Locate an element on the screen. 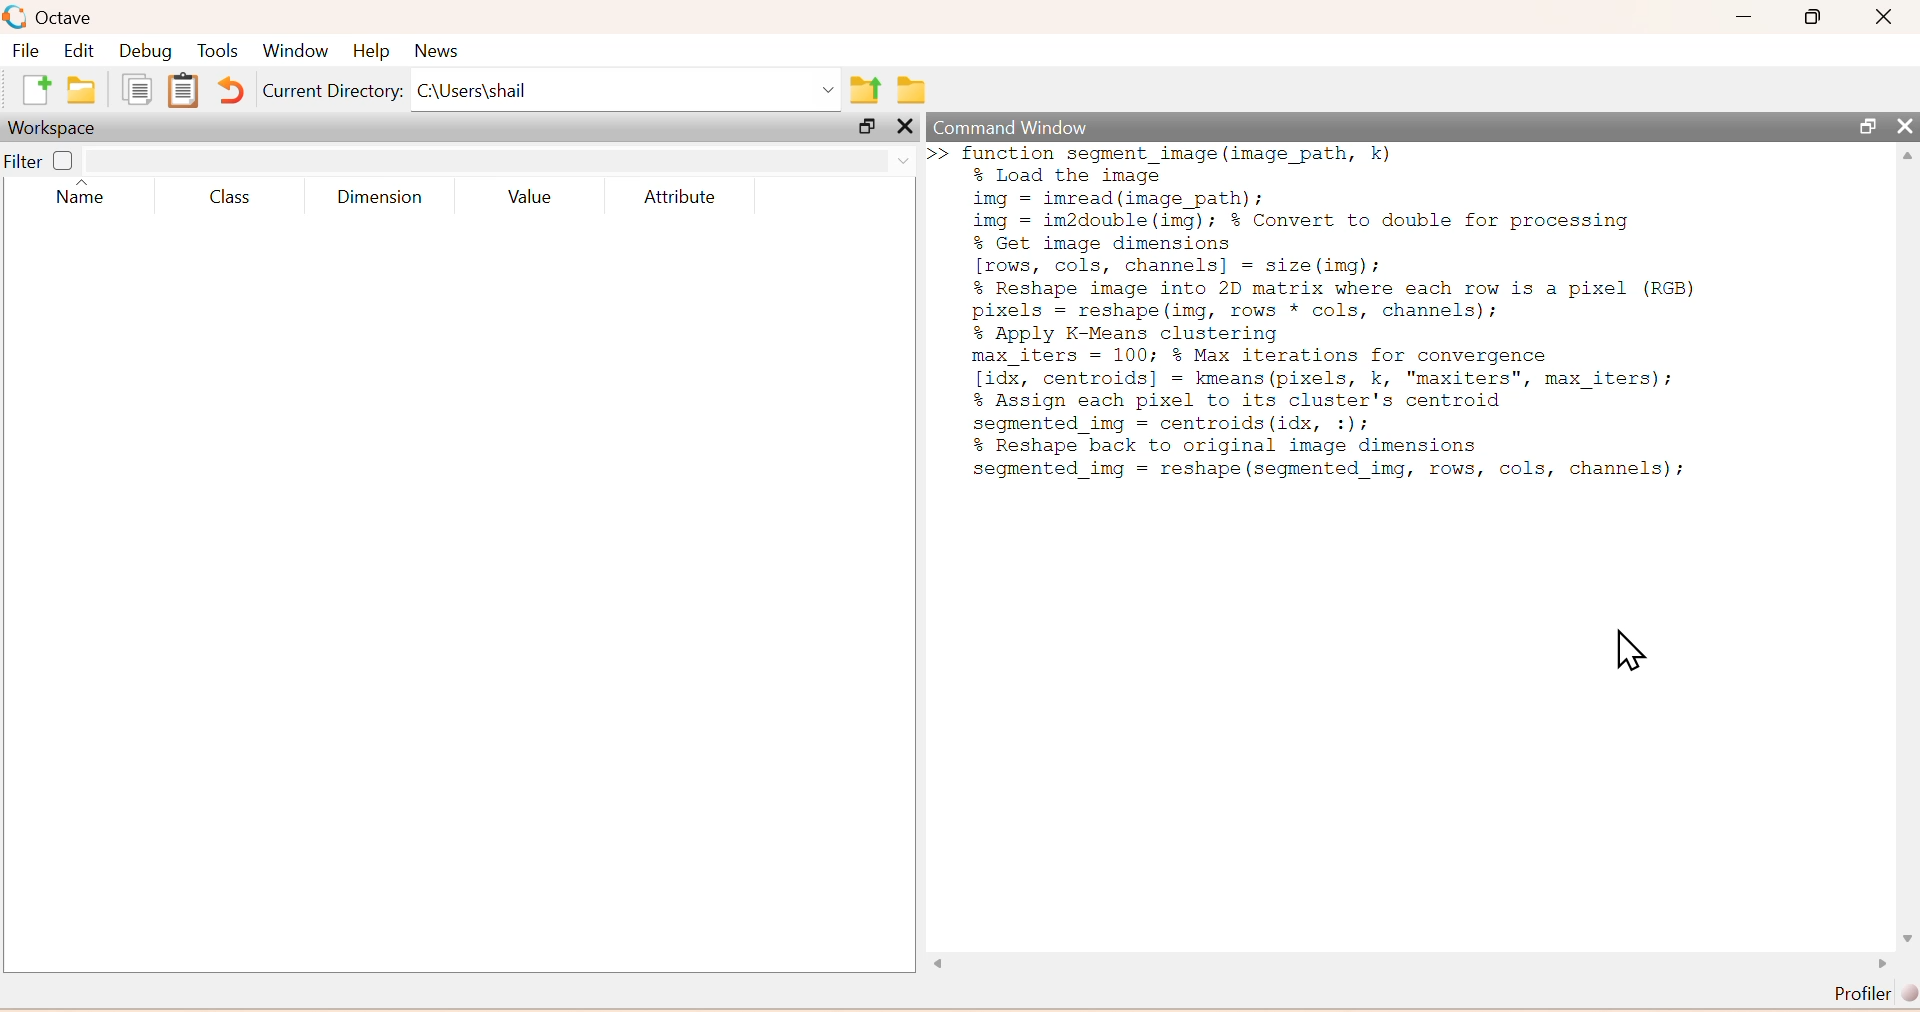 This screenshot has width=1920, height=1012. Browse directories is located at coordinates (911, 92).